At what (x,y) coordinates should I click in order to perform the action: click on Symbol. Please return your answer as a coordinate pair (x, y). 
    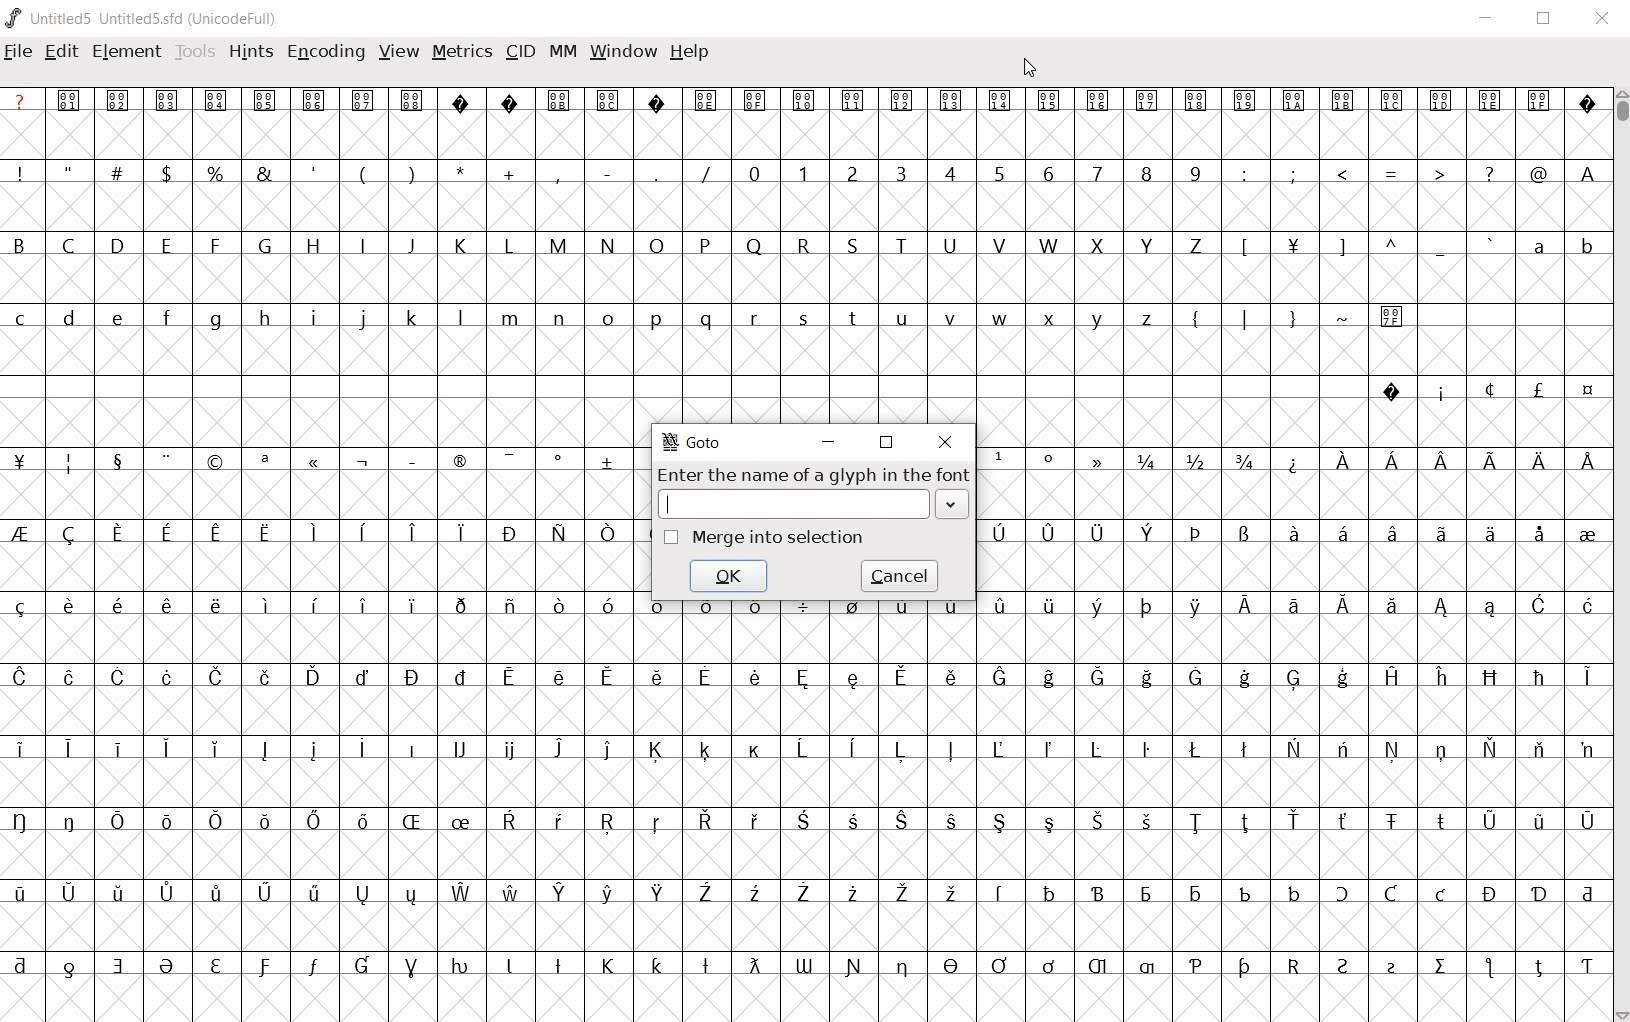
    Looking at the image, I should click on (362, 462).